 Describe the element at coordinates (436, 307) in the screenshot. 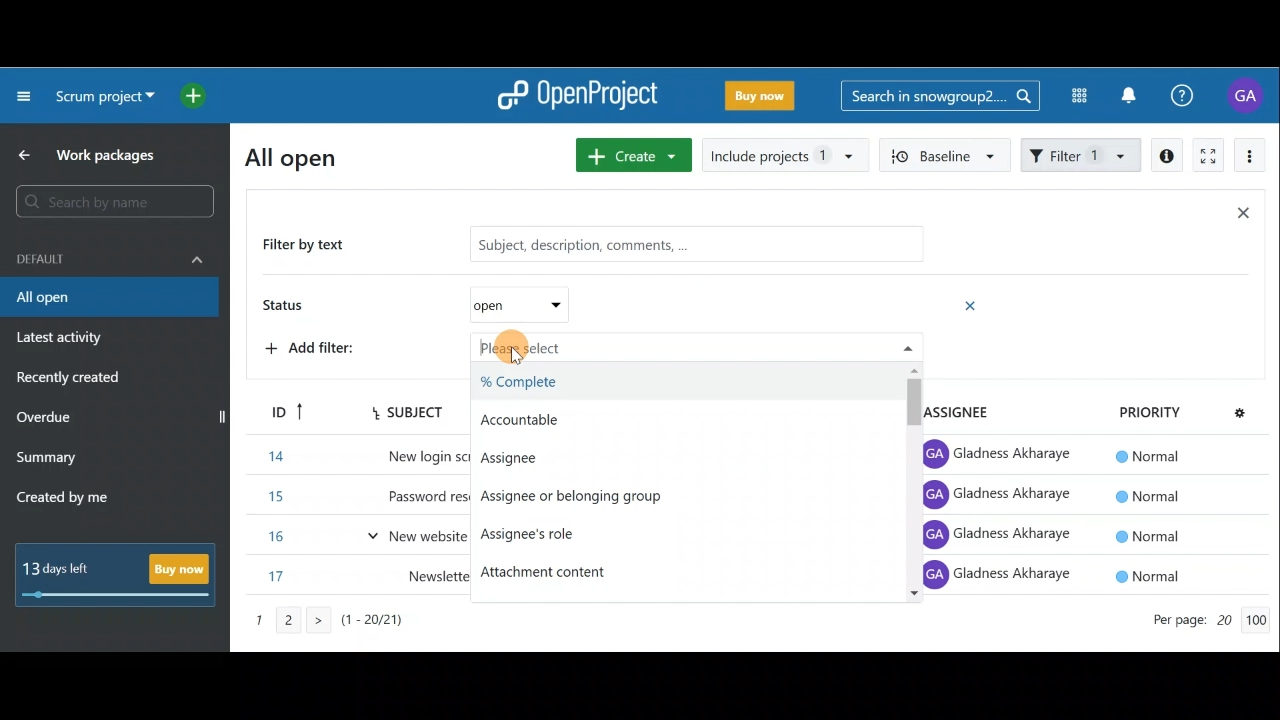

I see `Status` at that location.